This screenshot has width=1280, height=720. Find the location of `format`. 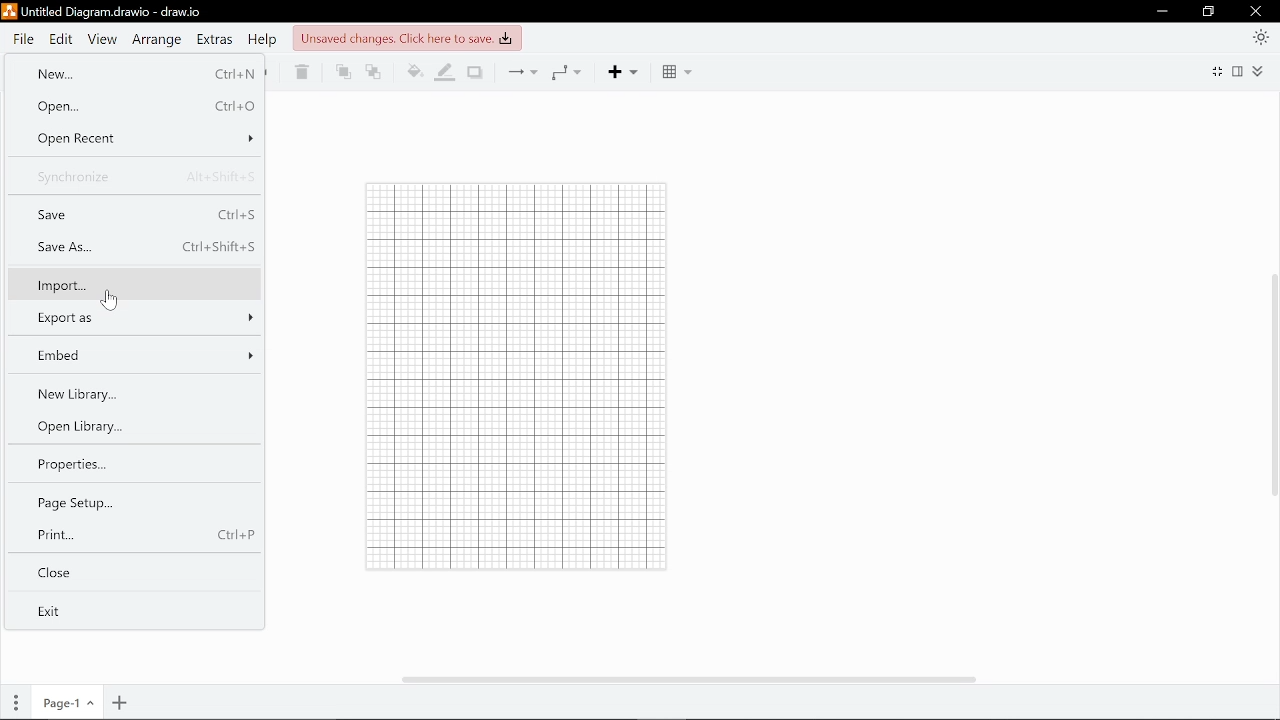

format is located at coordinates (1239, 74).